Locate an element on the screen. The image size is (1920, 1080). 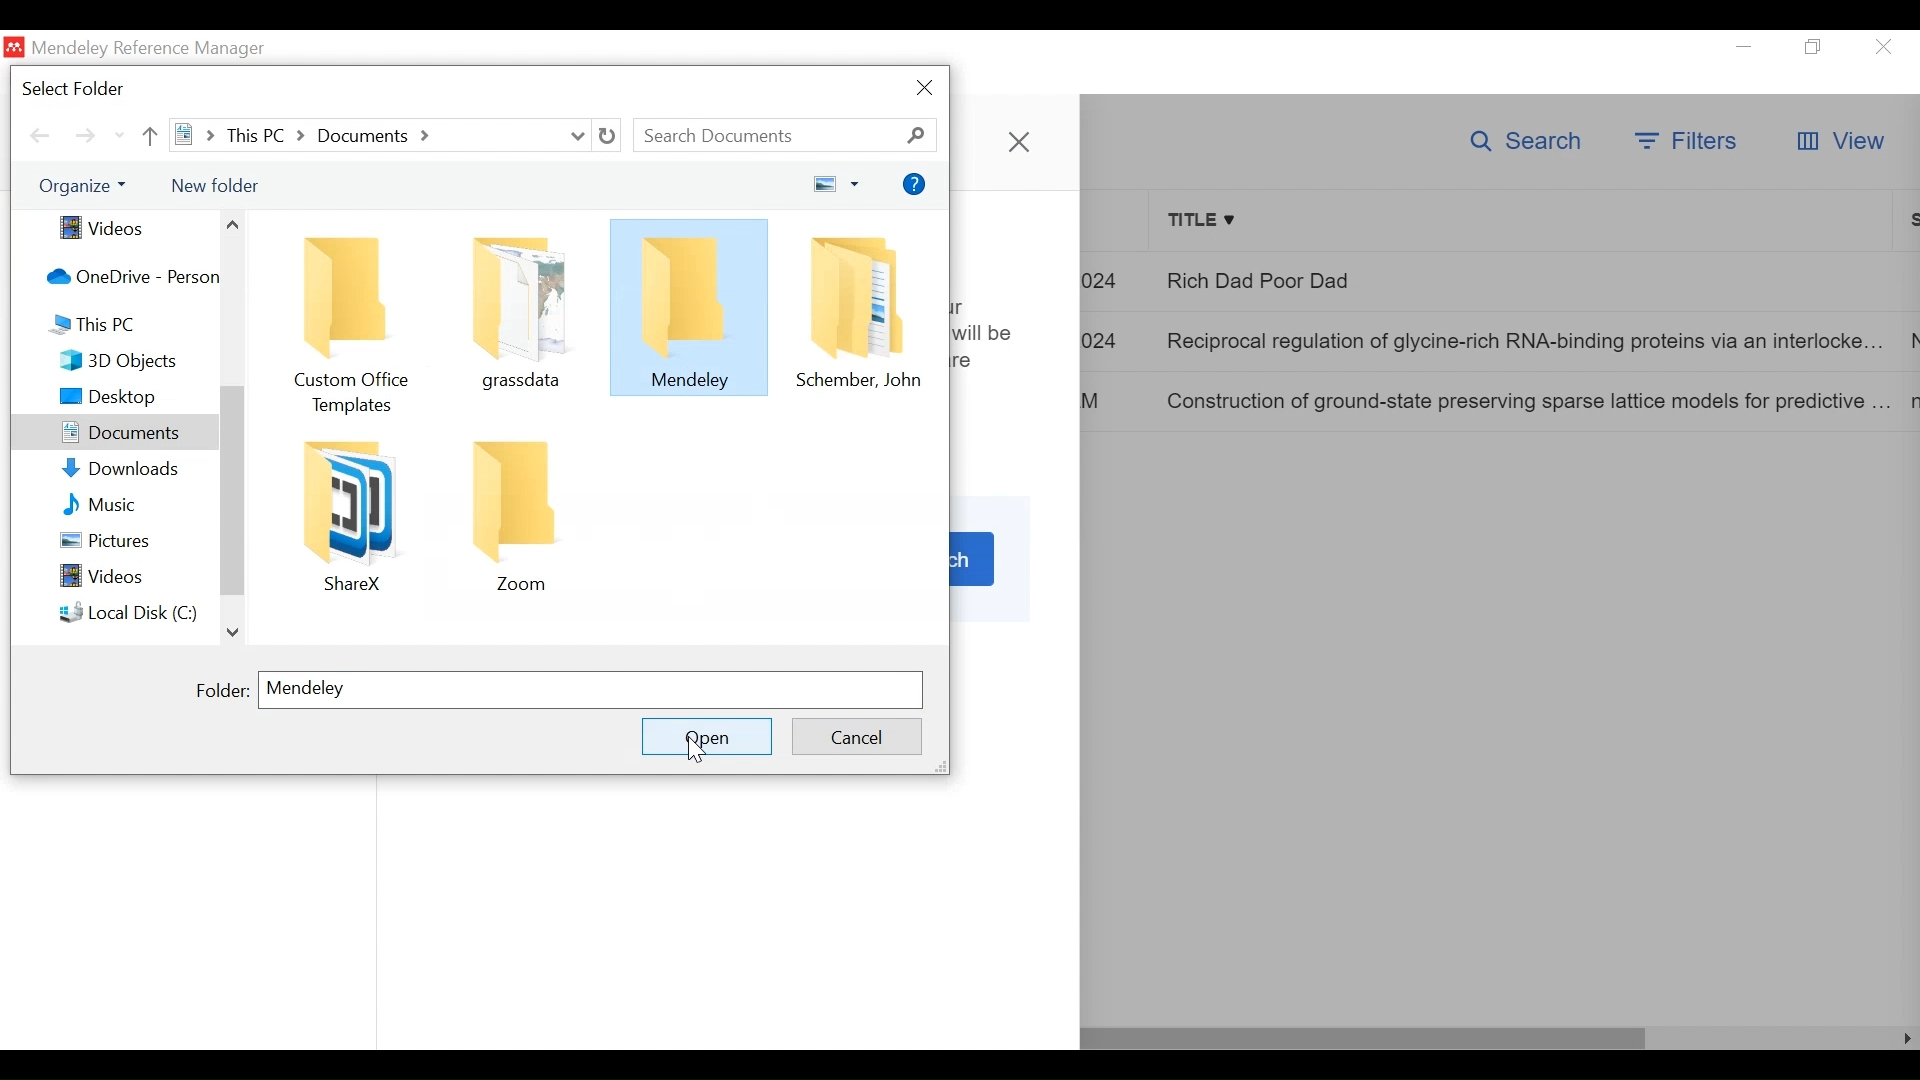
Close is located at coordinates (1018, 141).